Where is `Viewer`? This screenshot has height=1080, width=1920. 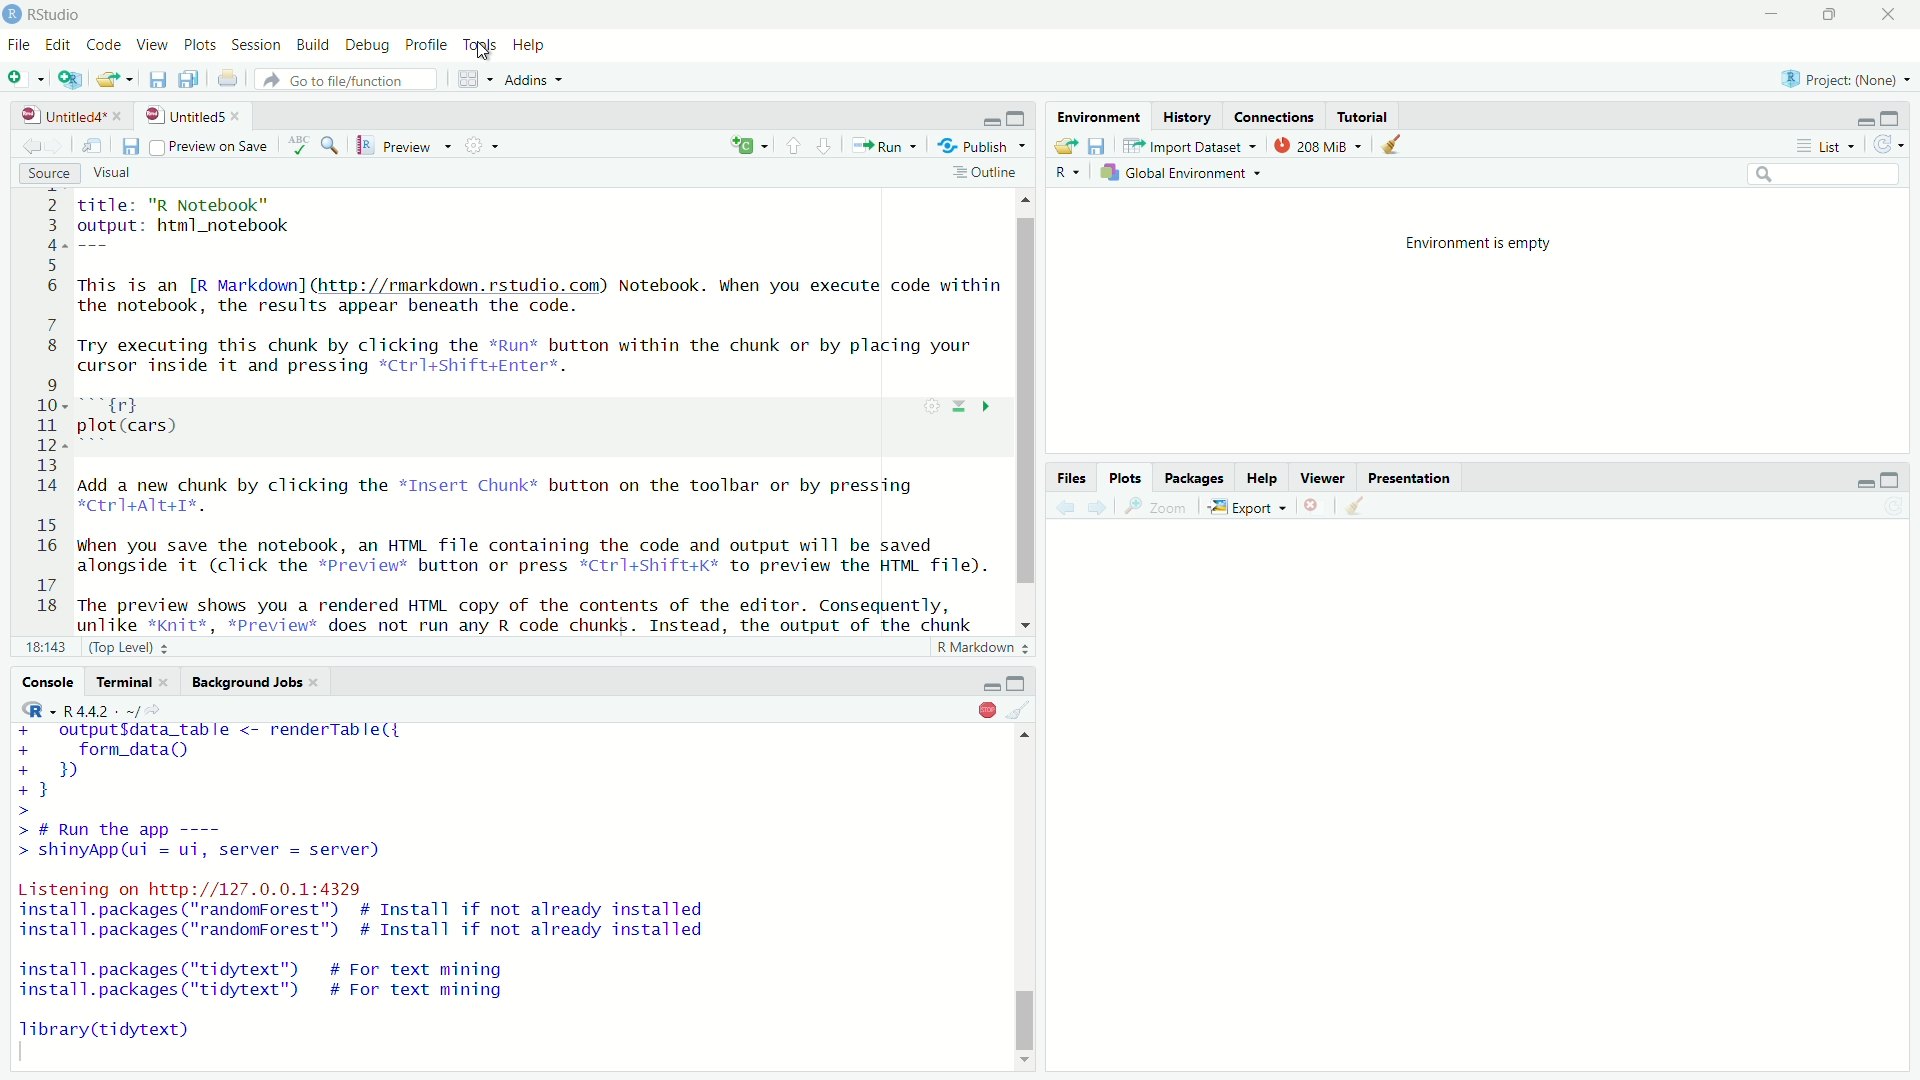 Viewer is located at coordinates (1329, 480).